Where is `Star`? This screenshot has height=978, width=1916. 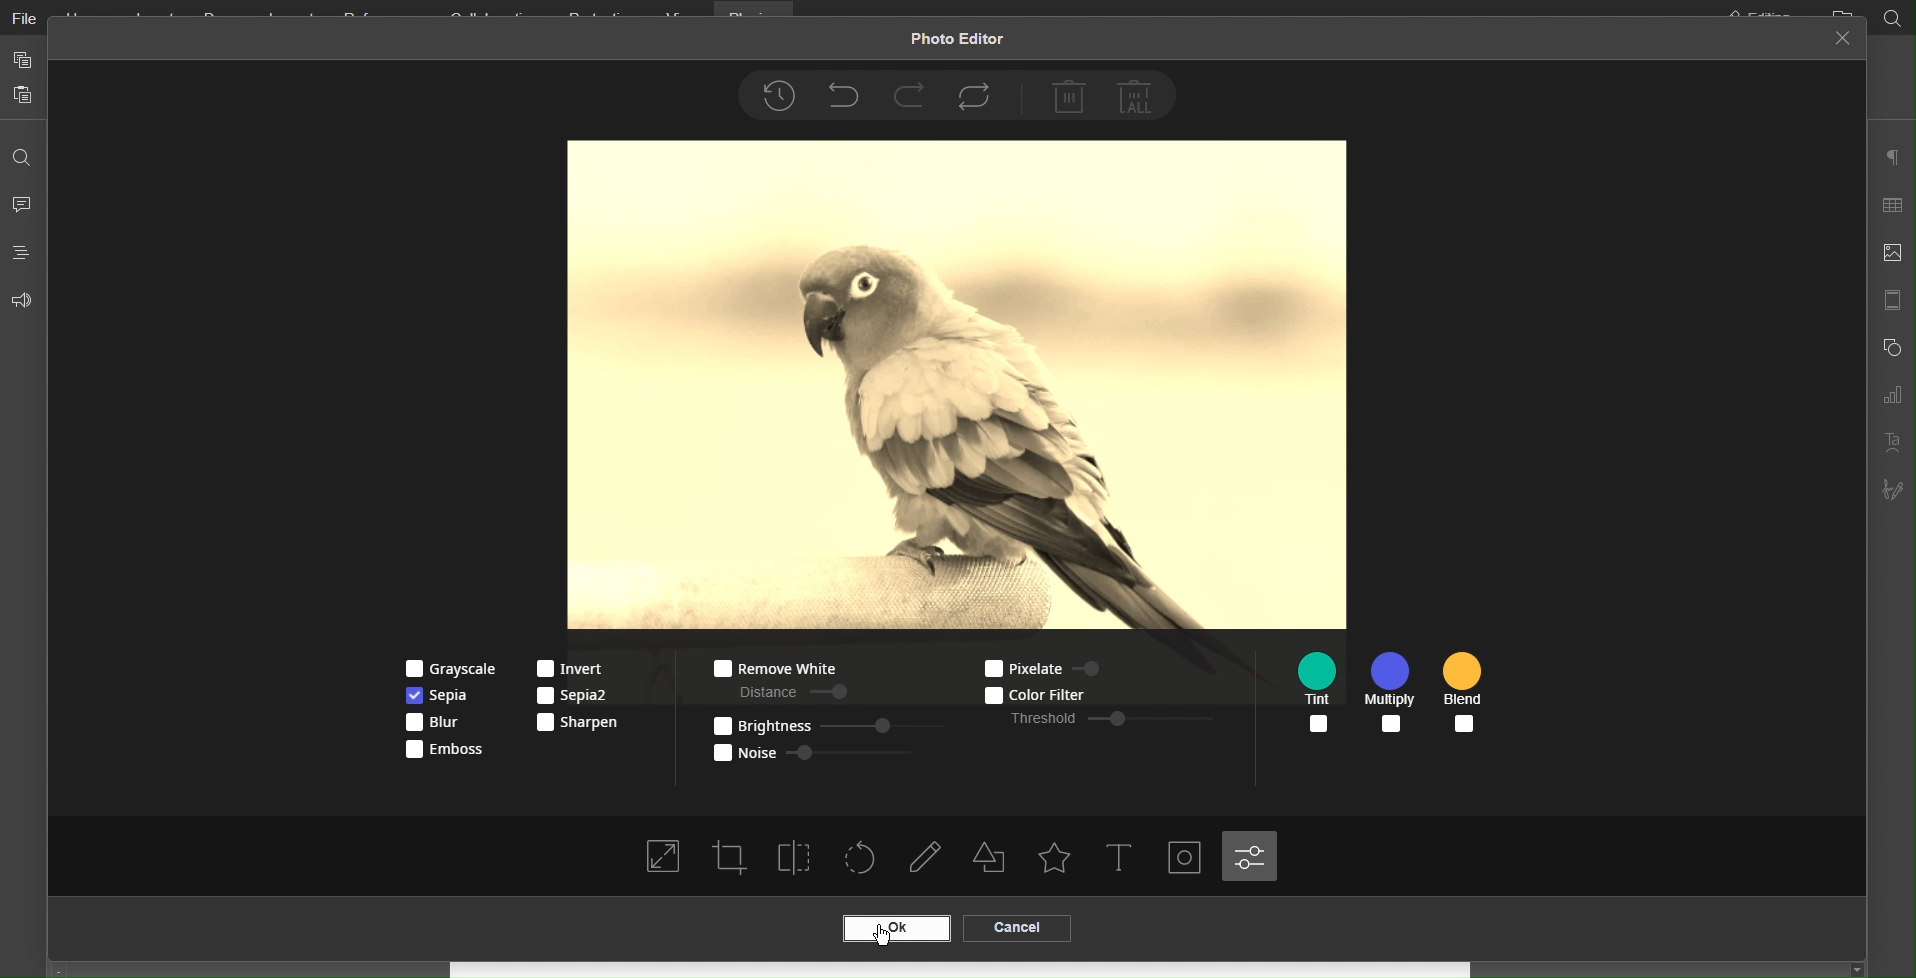 Star is located at coordinates (1054, 860).